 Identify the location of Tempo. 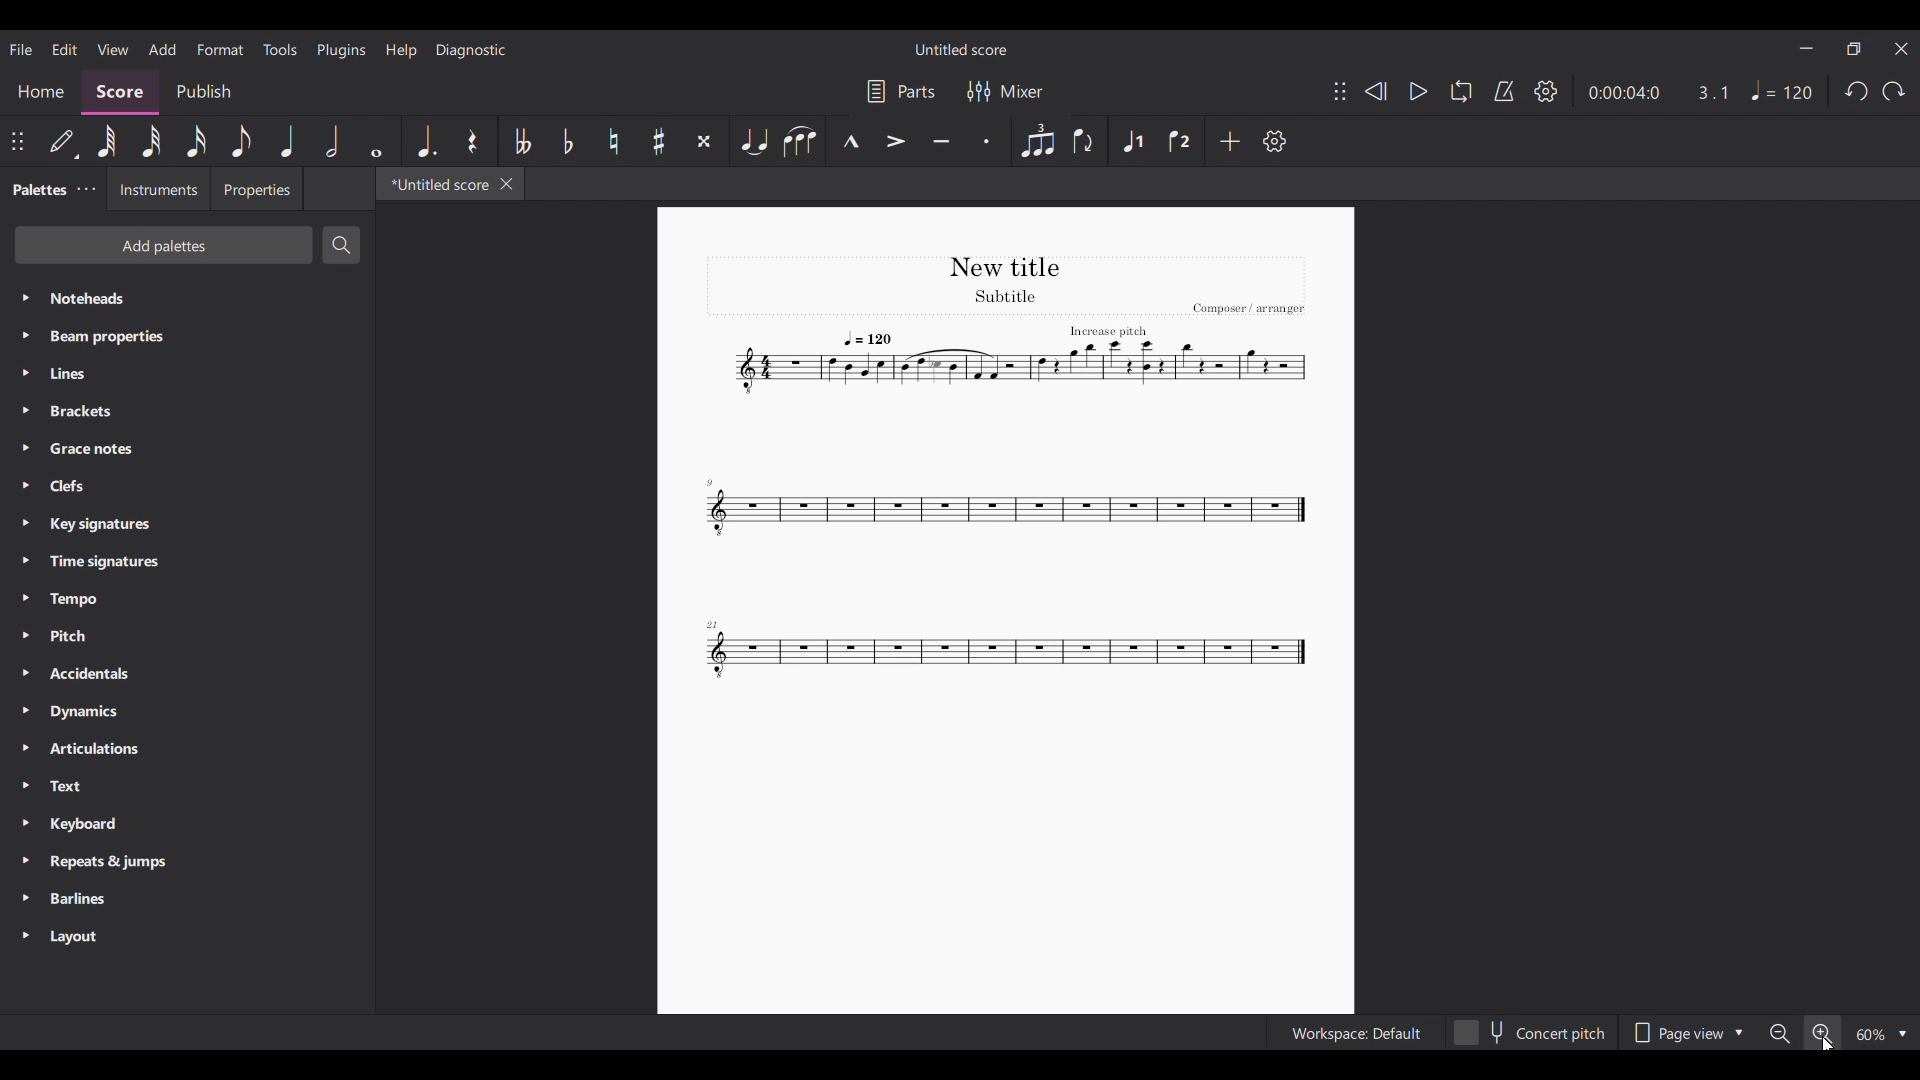
(1782, 90).